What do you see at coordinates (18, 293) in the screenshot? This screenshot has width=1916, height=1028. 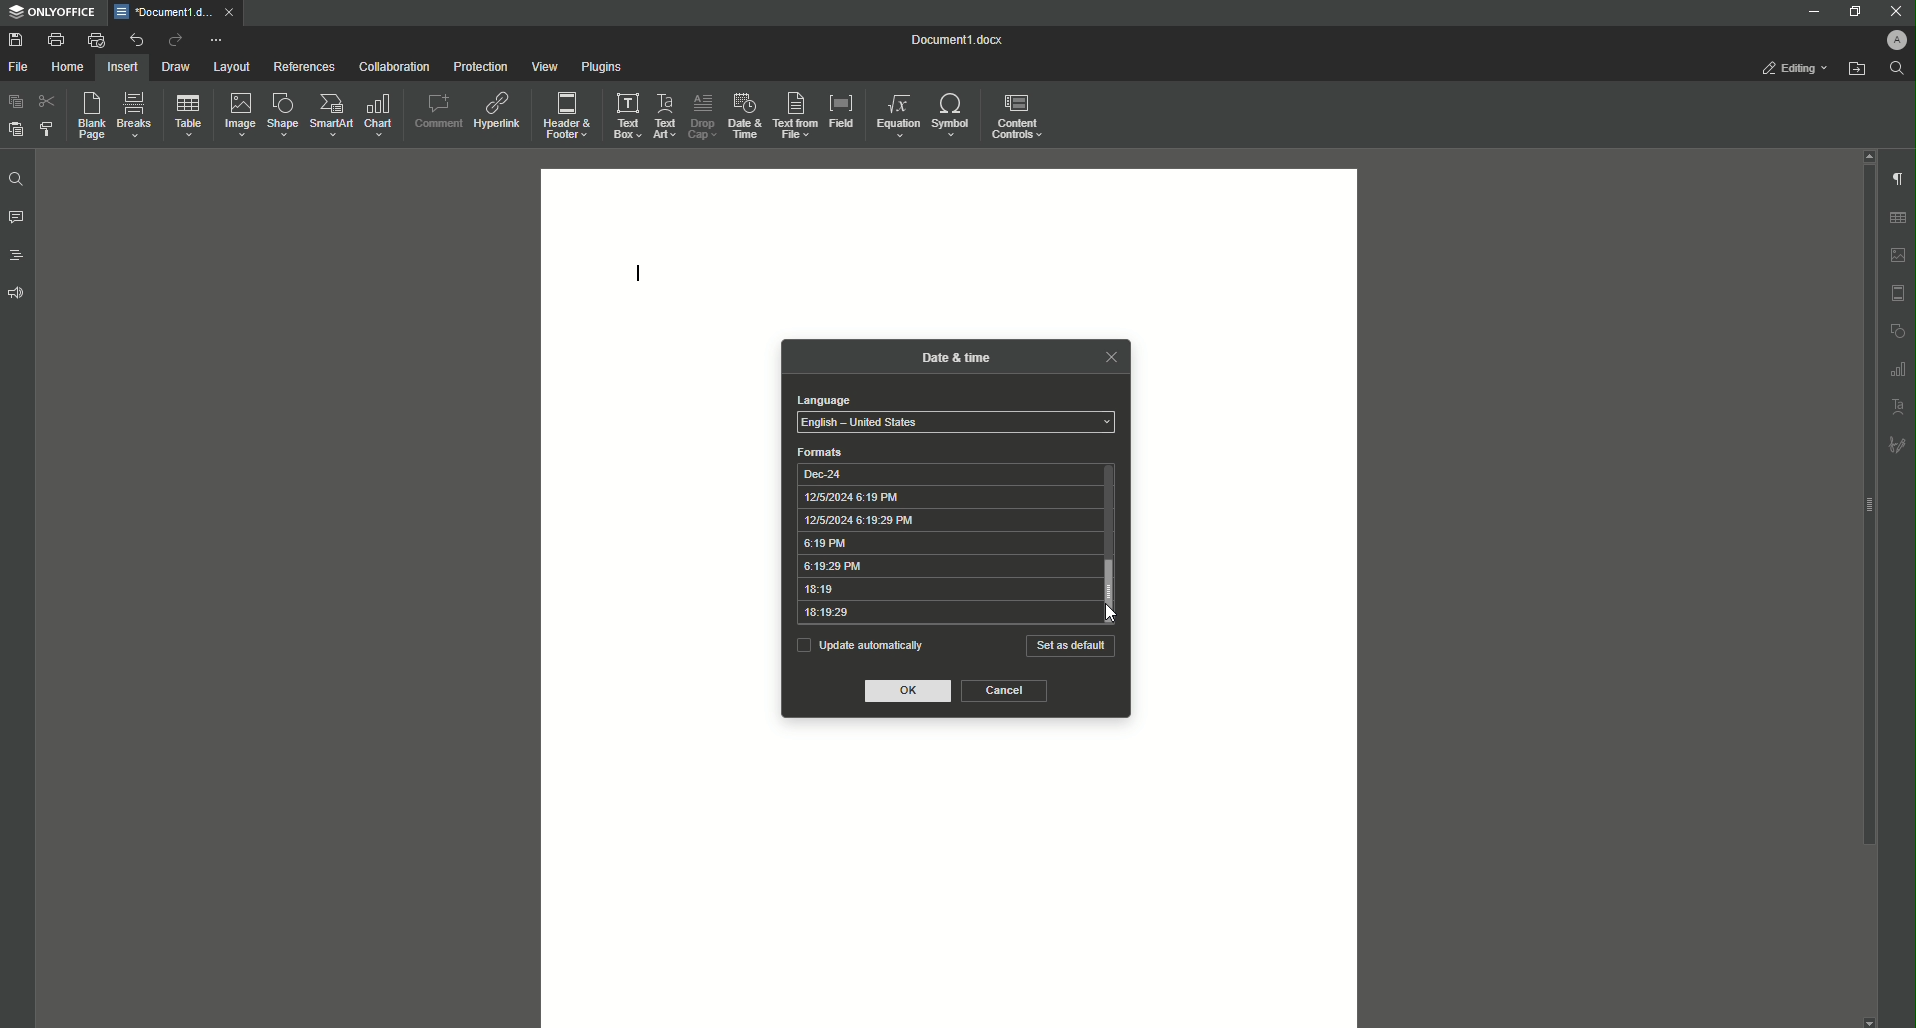 I see `Feedback` at bounding box center [18, 293].